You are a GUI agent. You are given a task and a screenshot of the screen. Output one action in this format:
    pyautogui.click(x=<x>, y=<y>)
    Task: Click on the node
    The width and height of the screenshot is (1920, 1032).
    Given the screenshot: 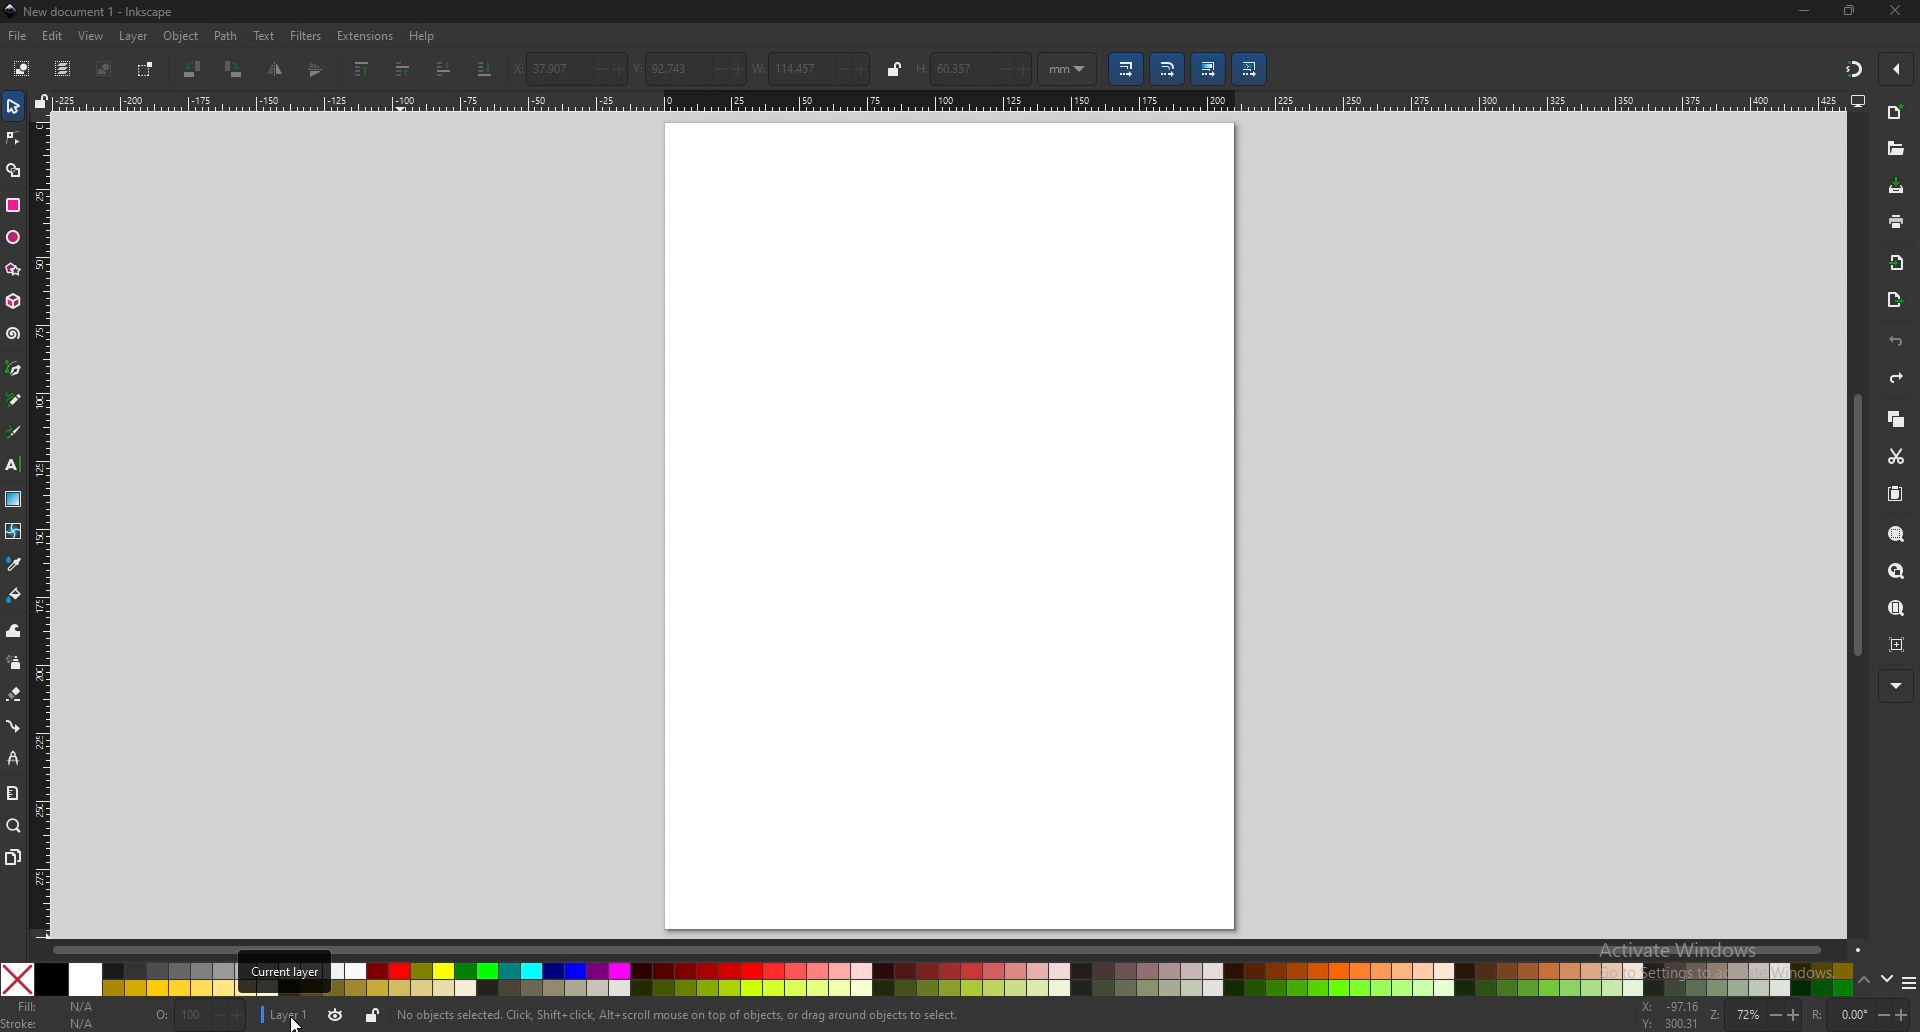 What is the action you would take?
    pyautogui.click(x=14, y=138)
    